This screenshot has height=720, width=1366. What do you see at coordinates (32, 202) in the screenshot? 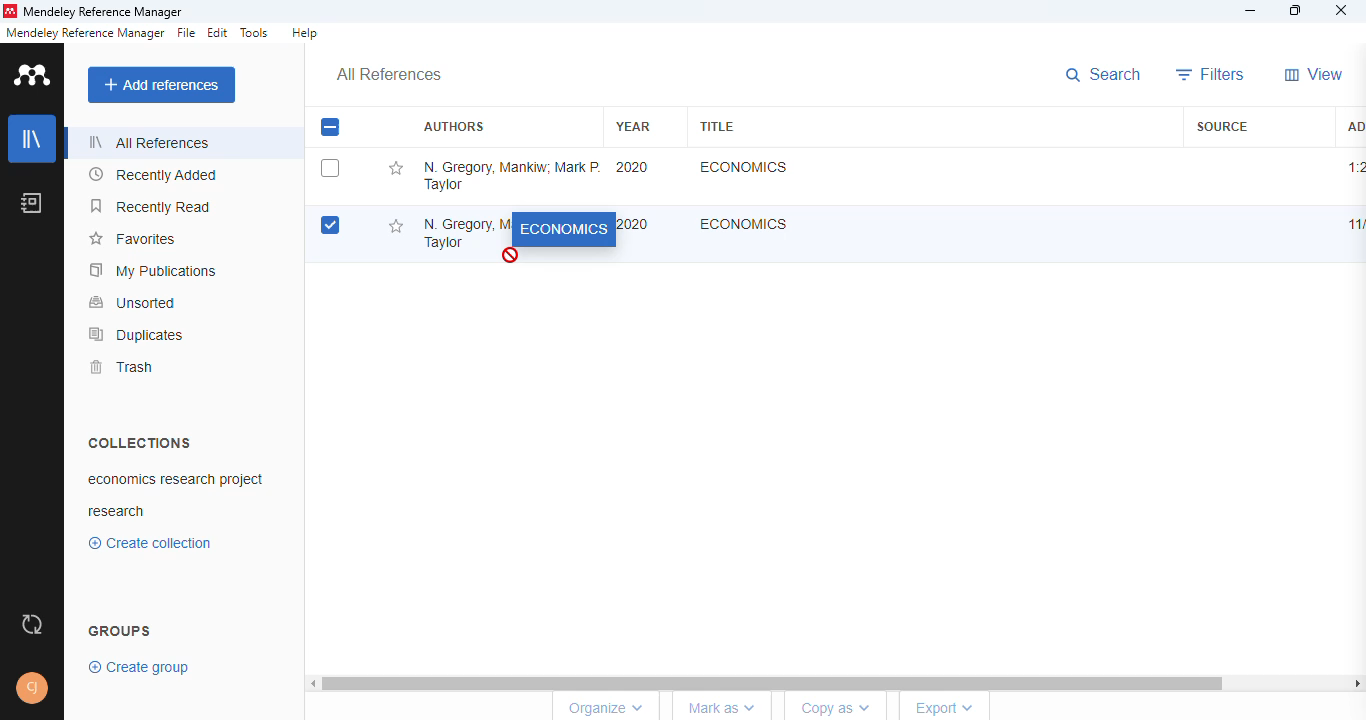
I see `notebook` at bounding box center [32, 202].